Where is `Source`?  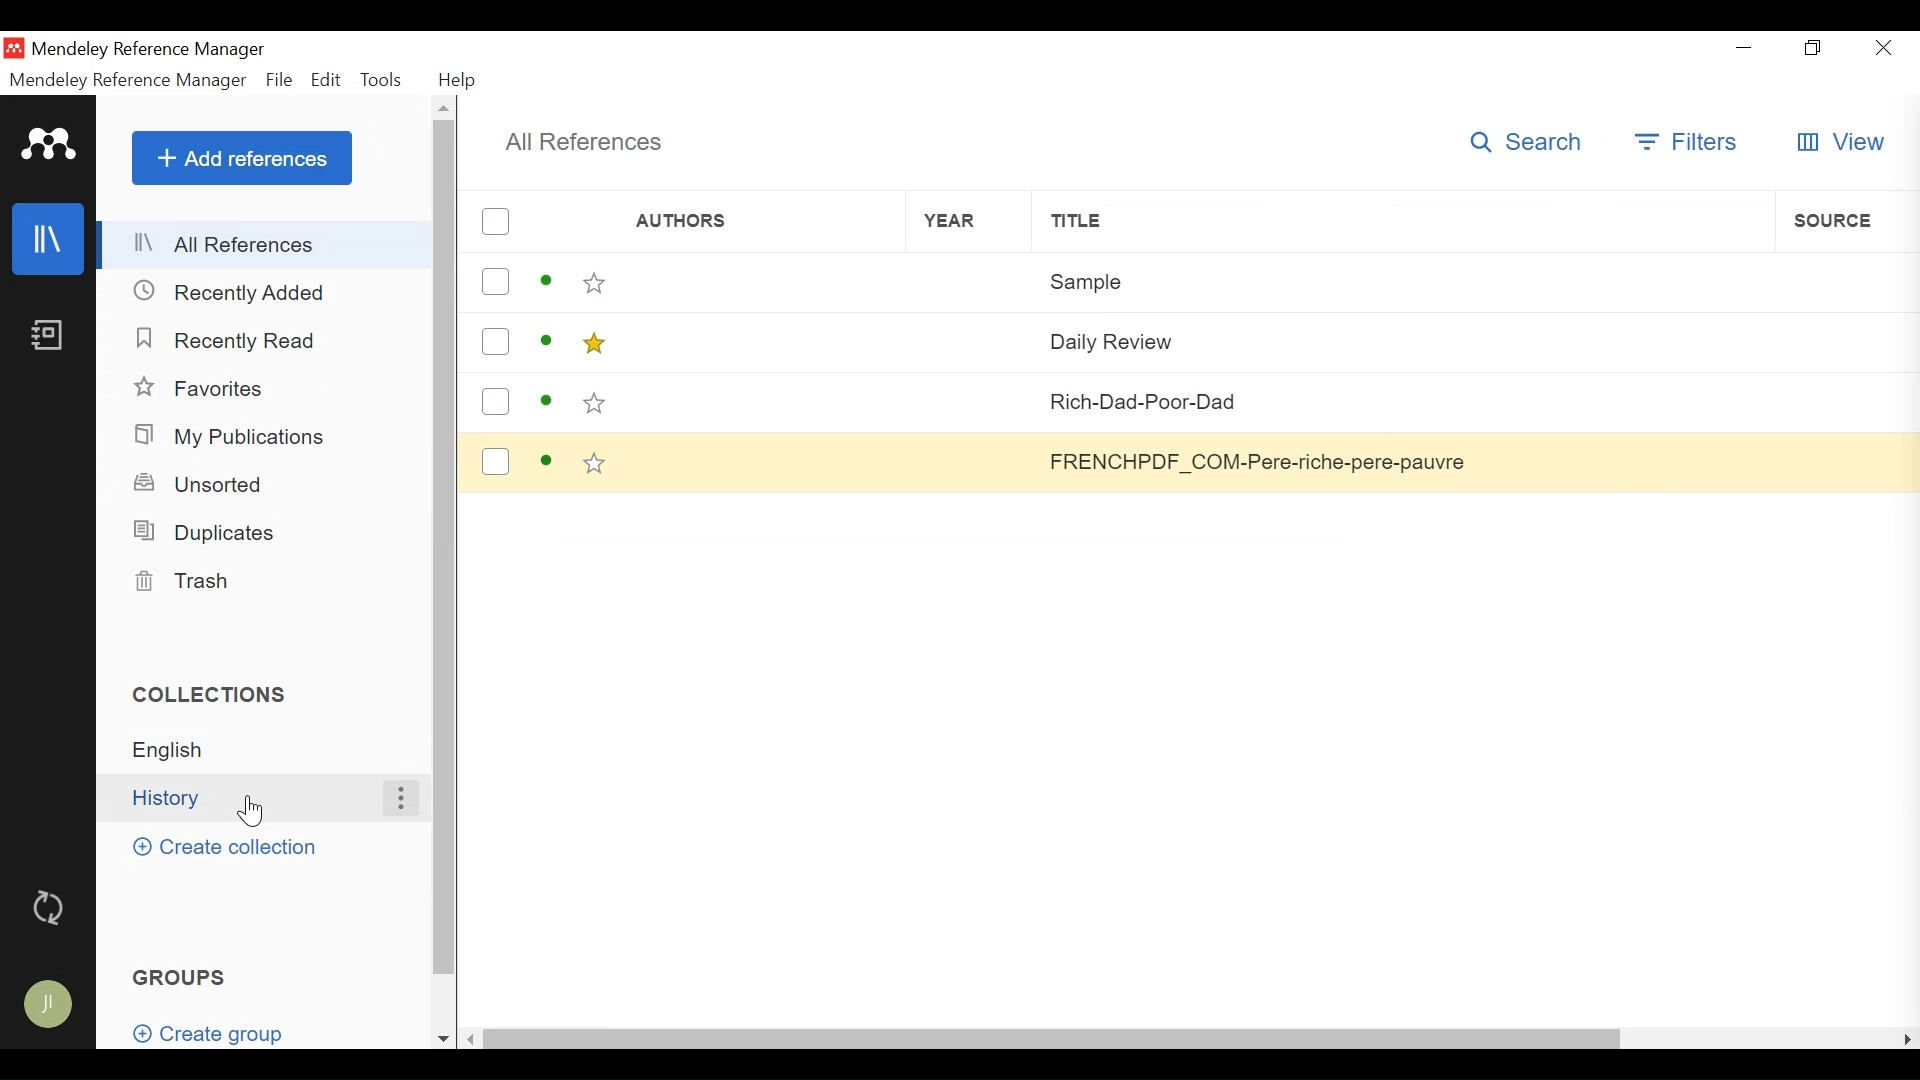 Source is located at coordinates (1846, 220).